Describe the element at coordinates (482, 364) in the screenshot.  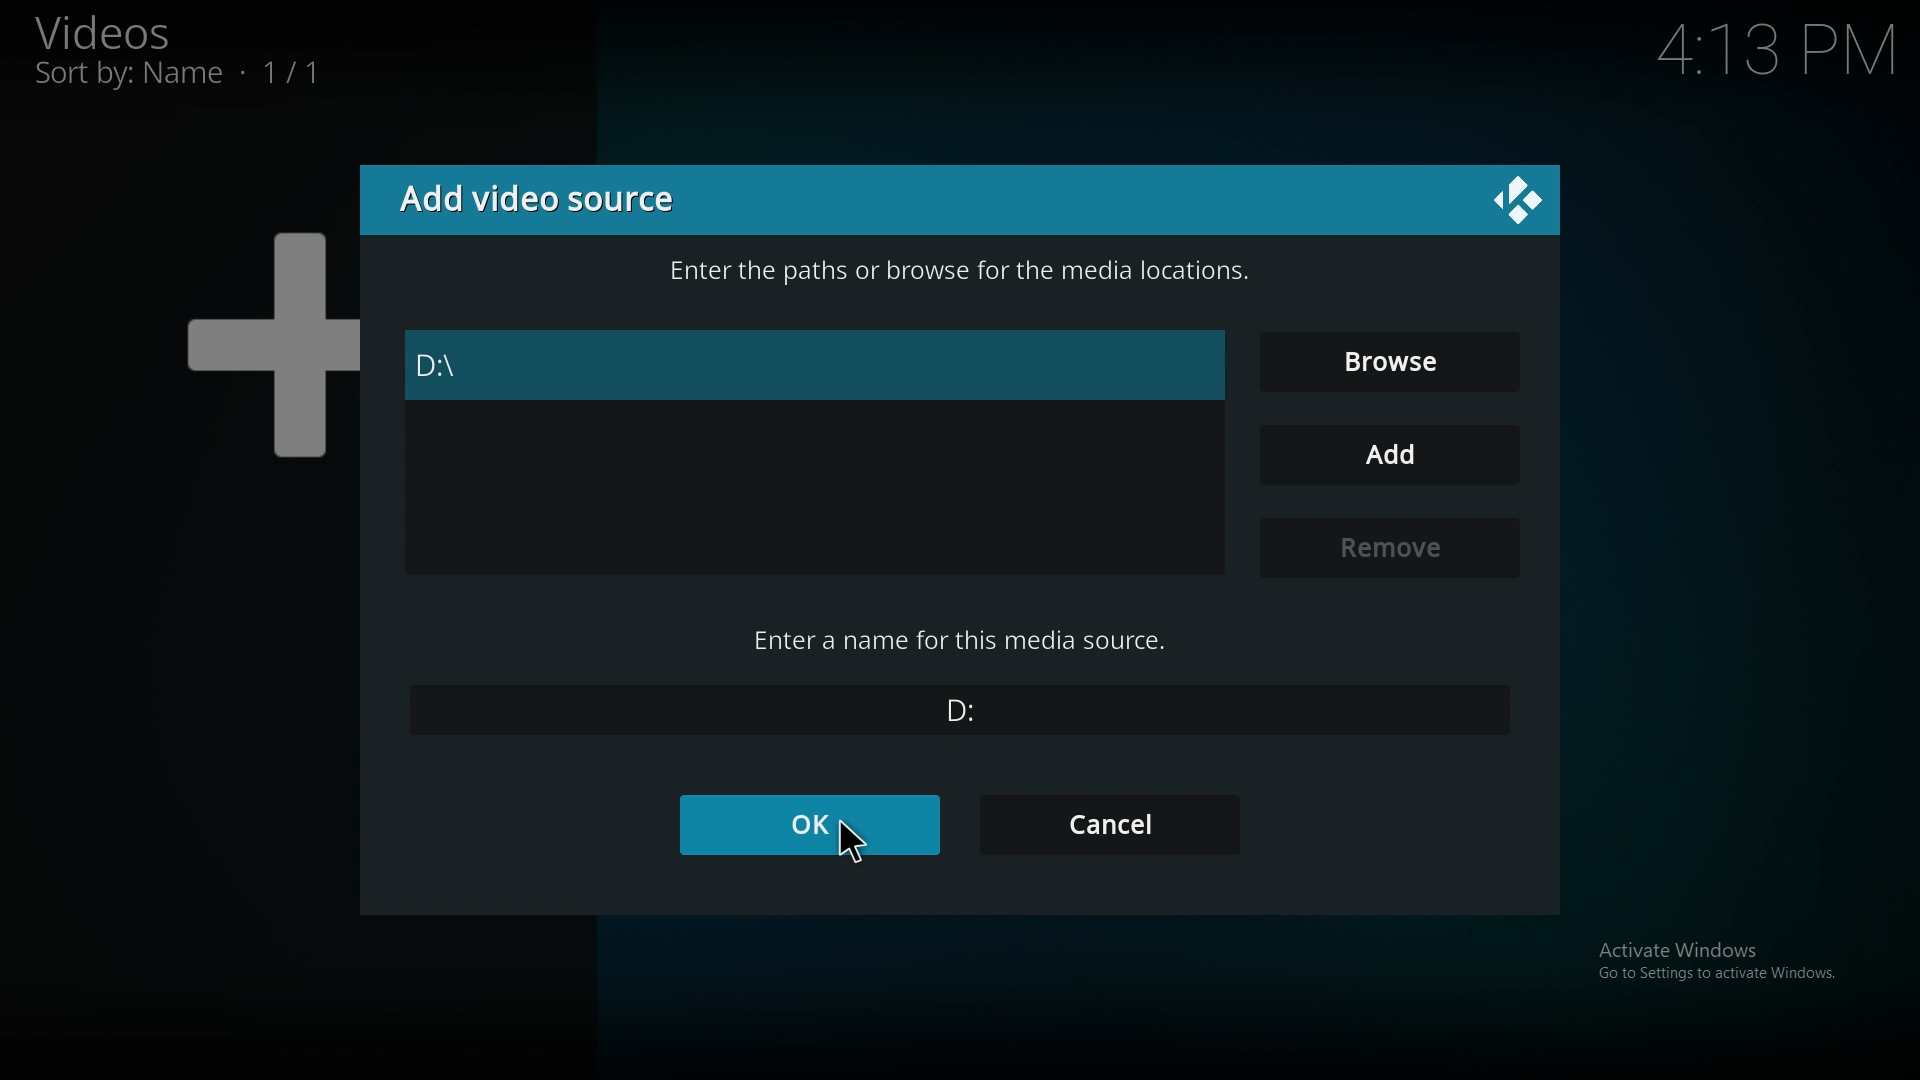
I see `folder` at that location.